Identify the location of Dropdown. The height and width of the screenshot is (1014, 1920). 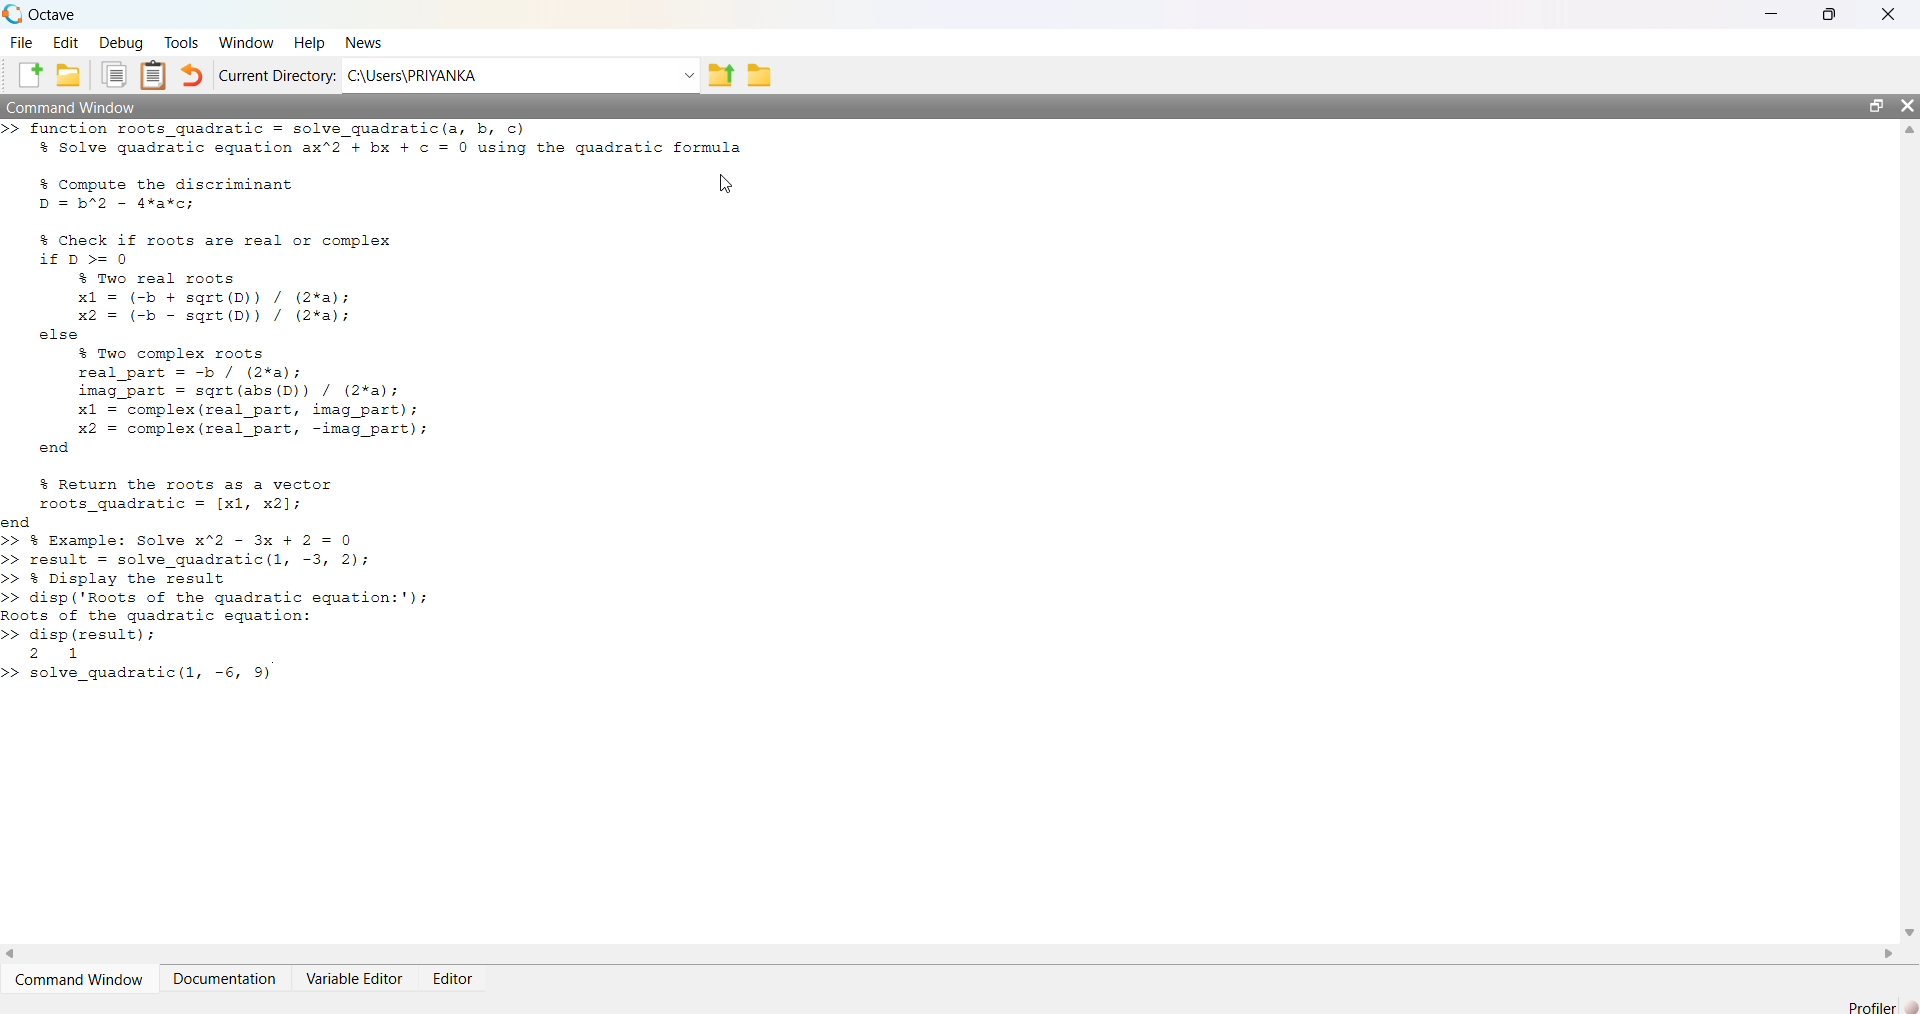
(688, 75).